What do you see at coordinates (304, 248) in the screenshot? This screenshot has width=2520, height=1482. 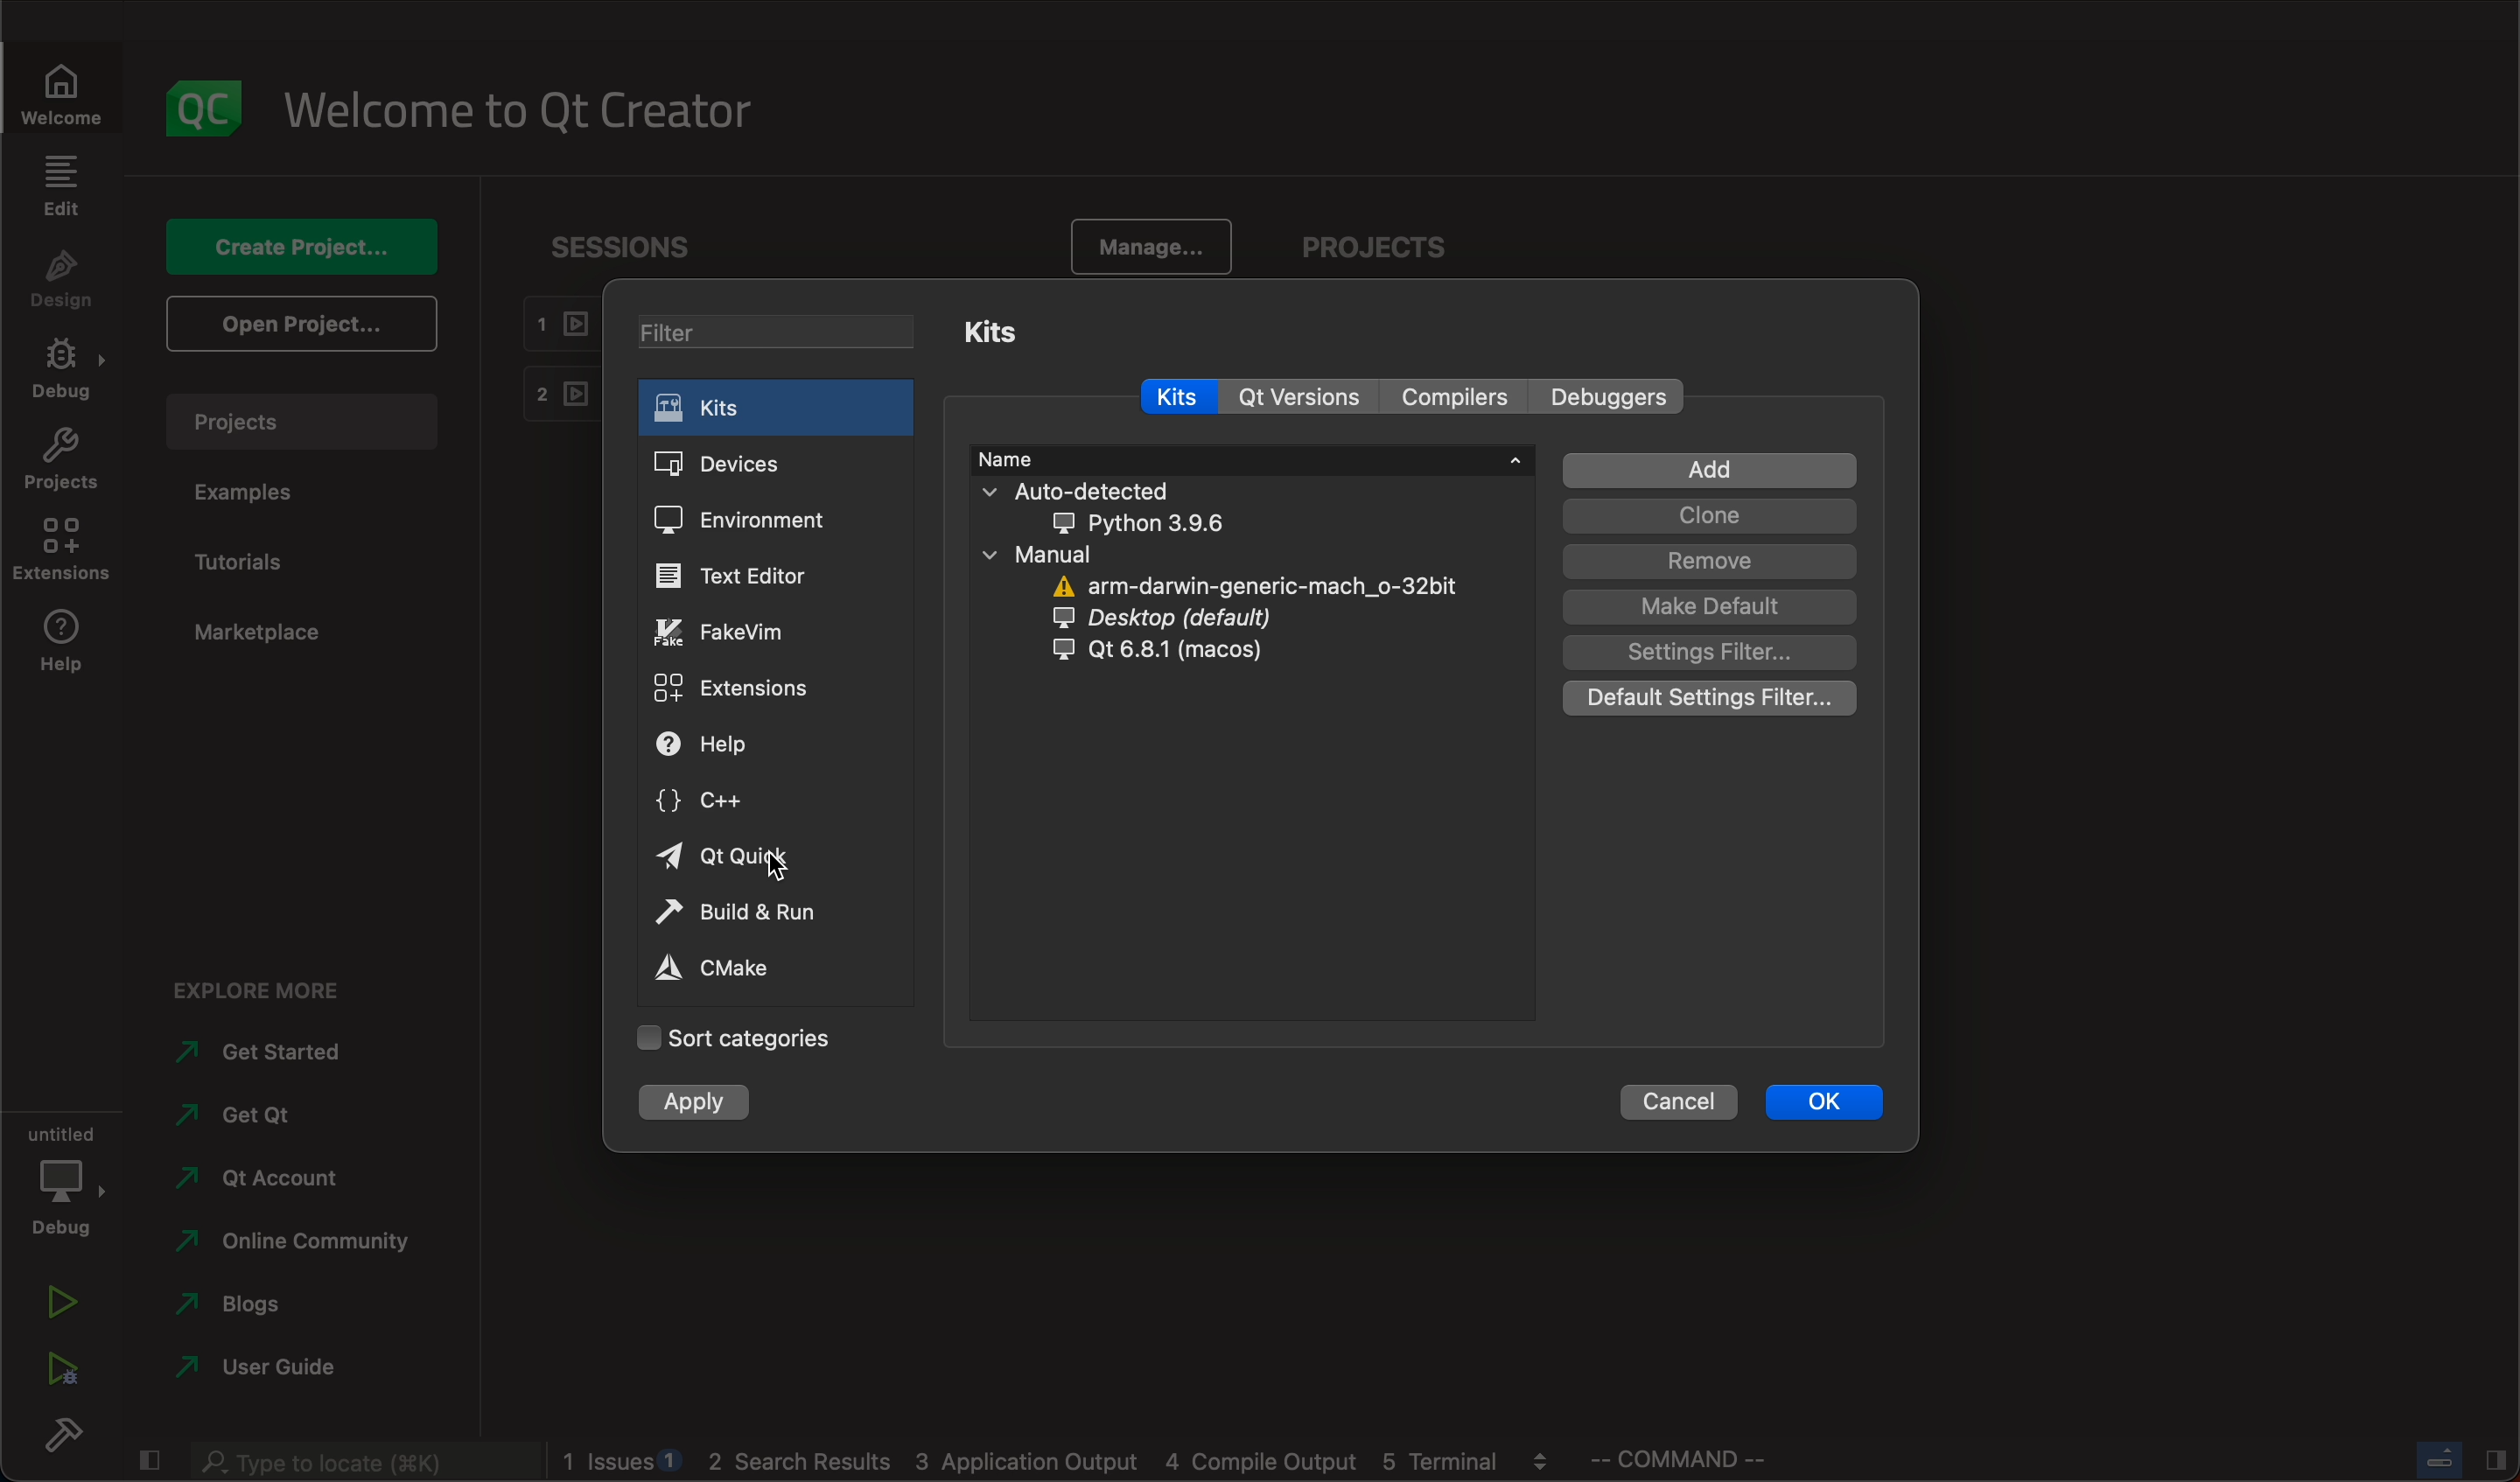 I see `create` at bounding box center [304, 248].